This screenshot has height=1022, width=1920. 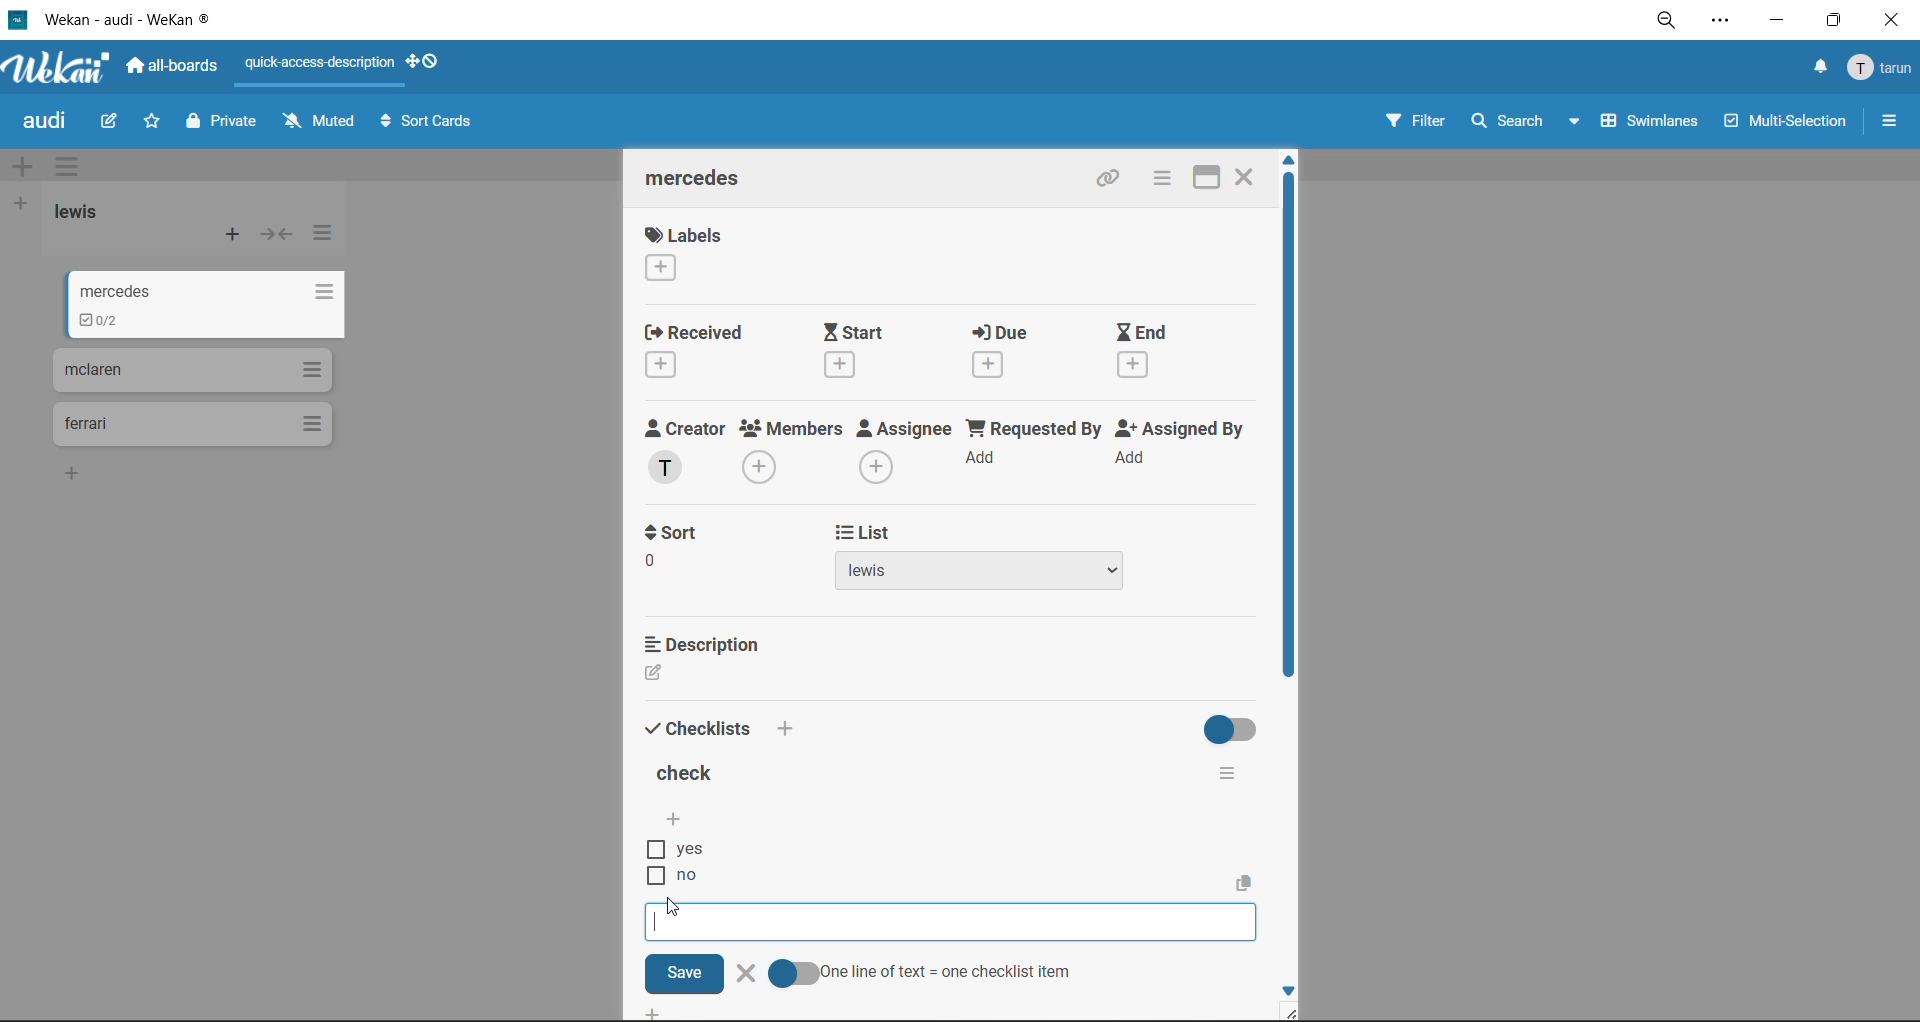 I want to click on board title, so click(x=47, y=124).